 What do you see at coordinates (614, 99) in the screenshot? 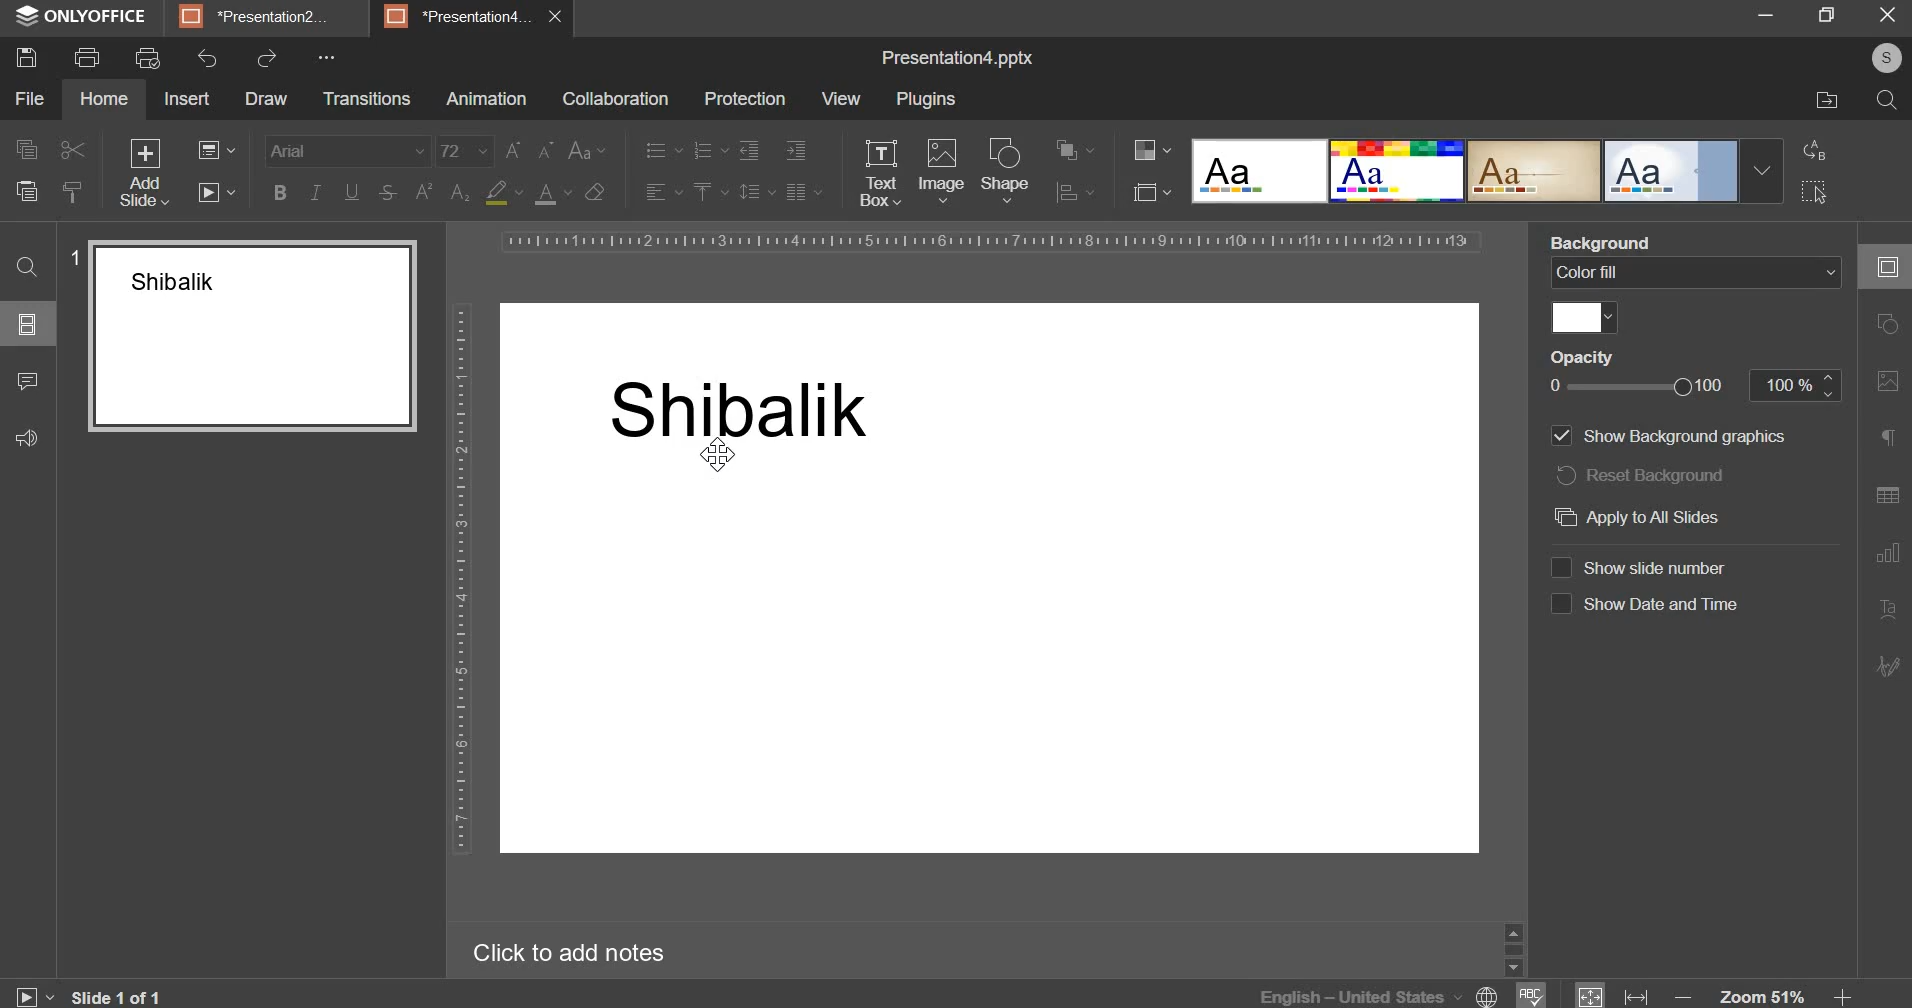
I see `collaboration` at bounding box center [614, 99].